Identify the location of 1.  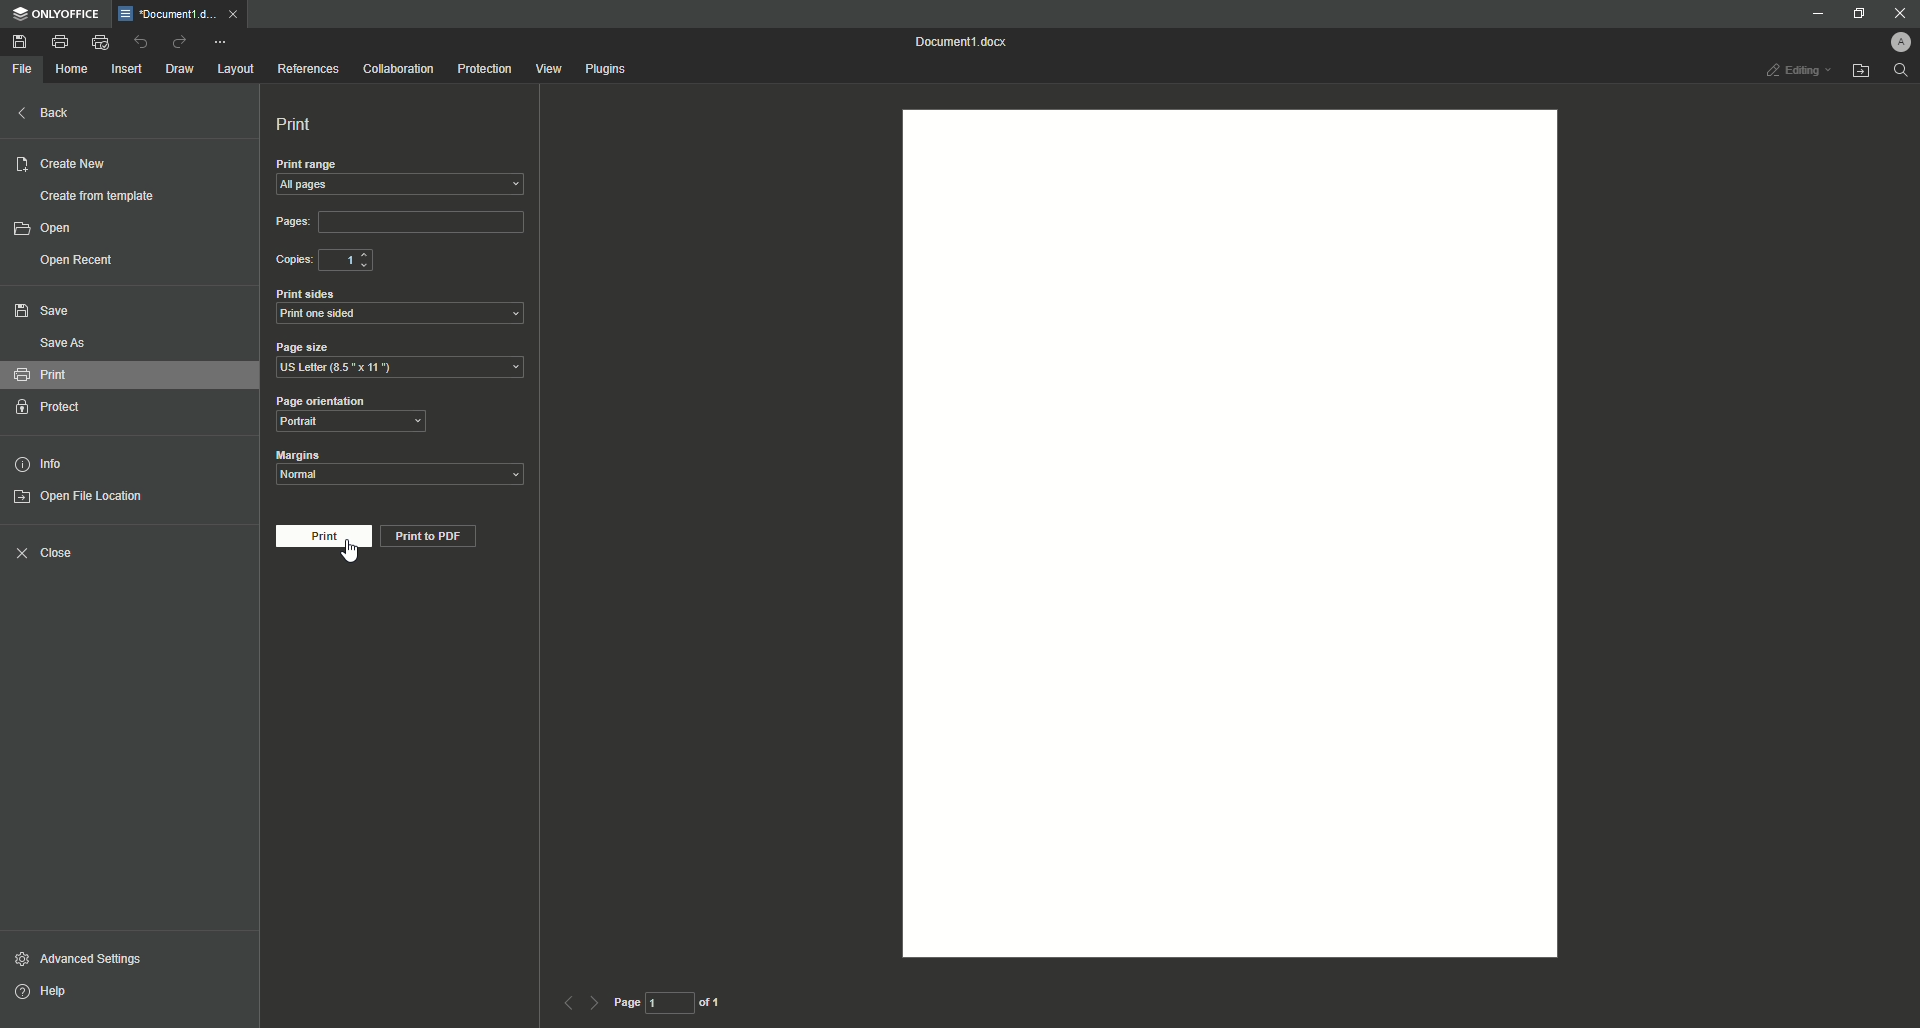
(352, 259).